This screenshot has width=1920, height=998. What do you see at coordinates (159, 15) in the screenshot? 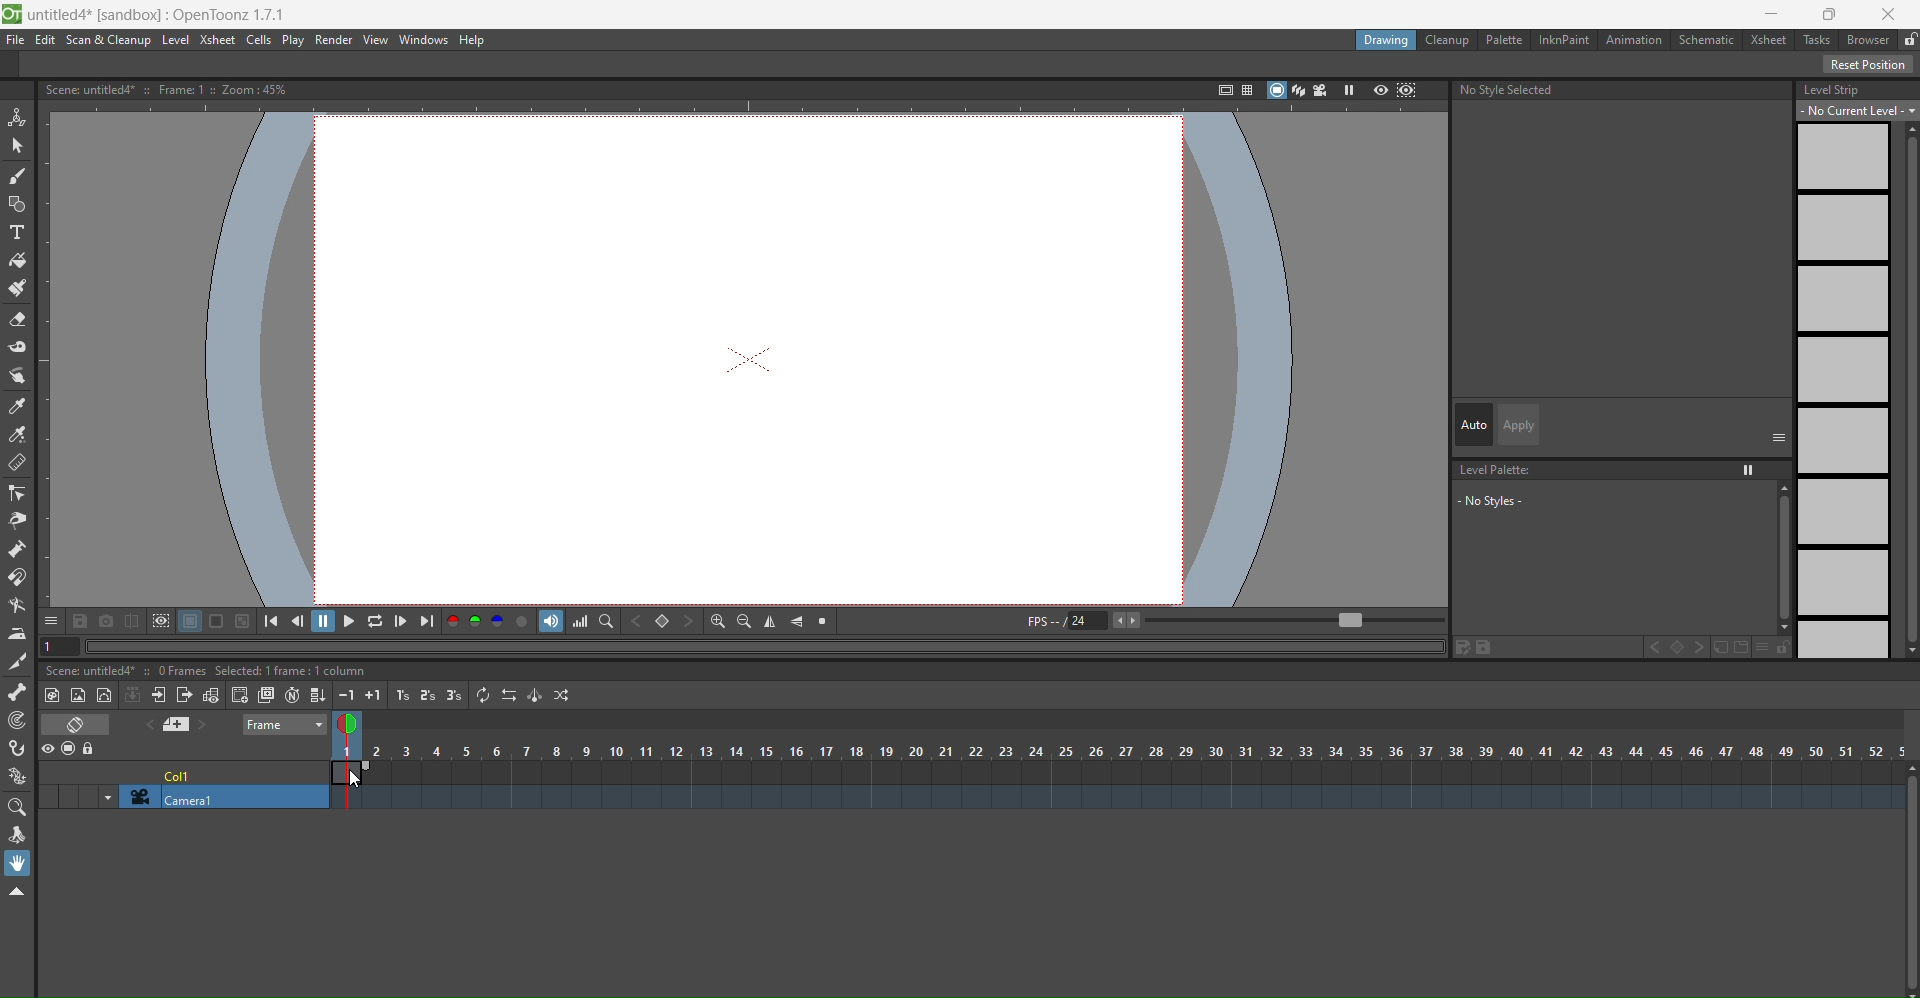
I see `file name app name and version` at bounding box center [159, 15].